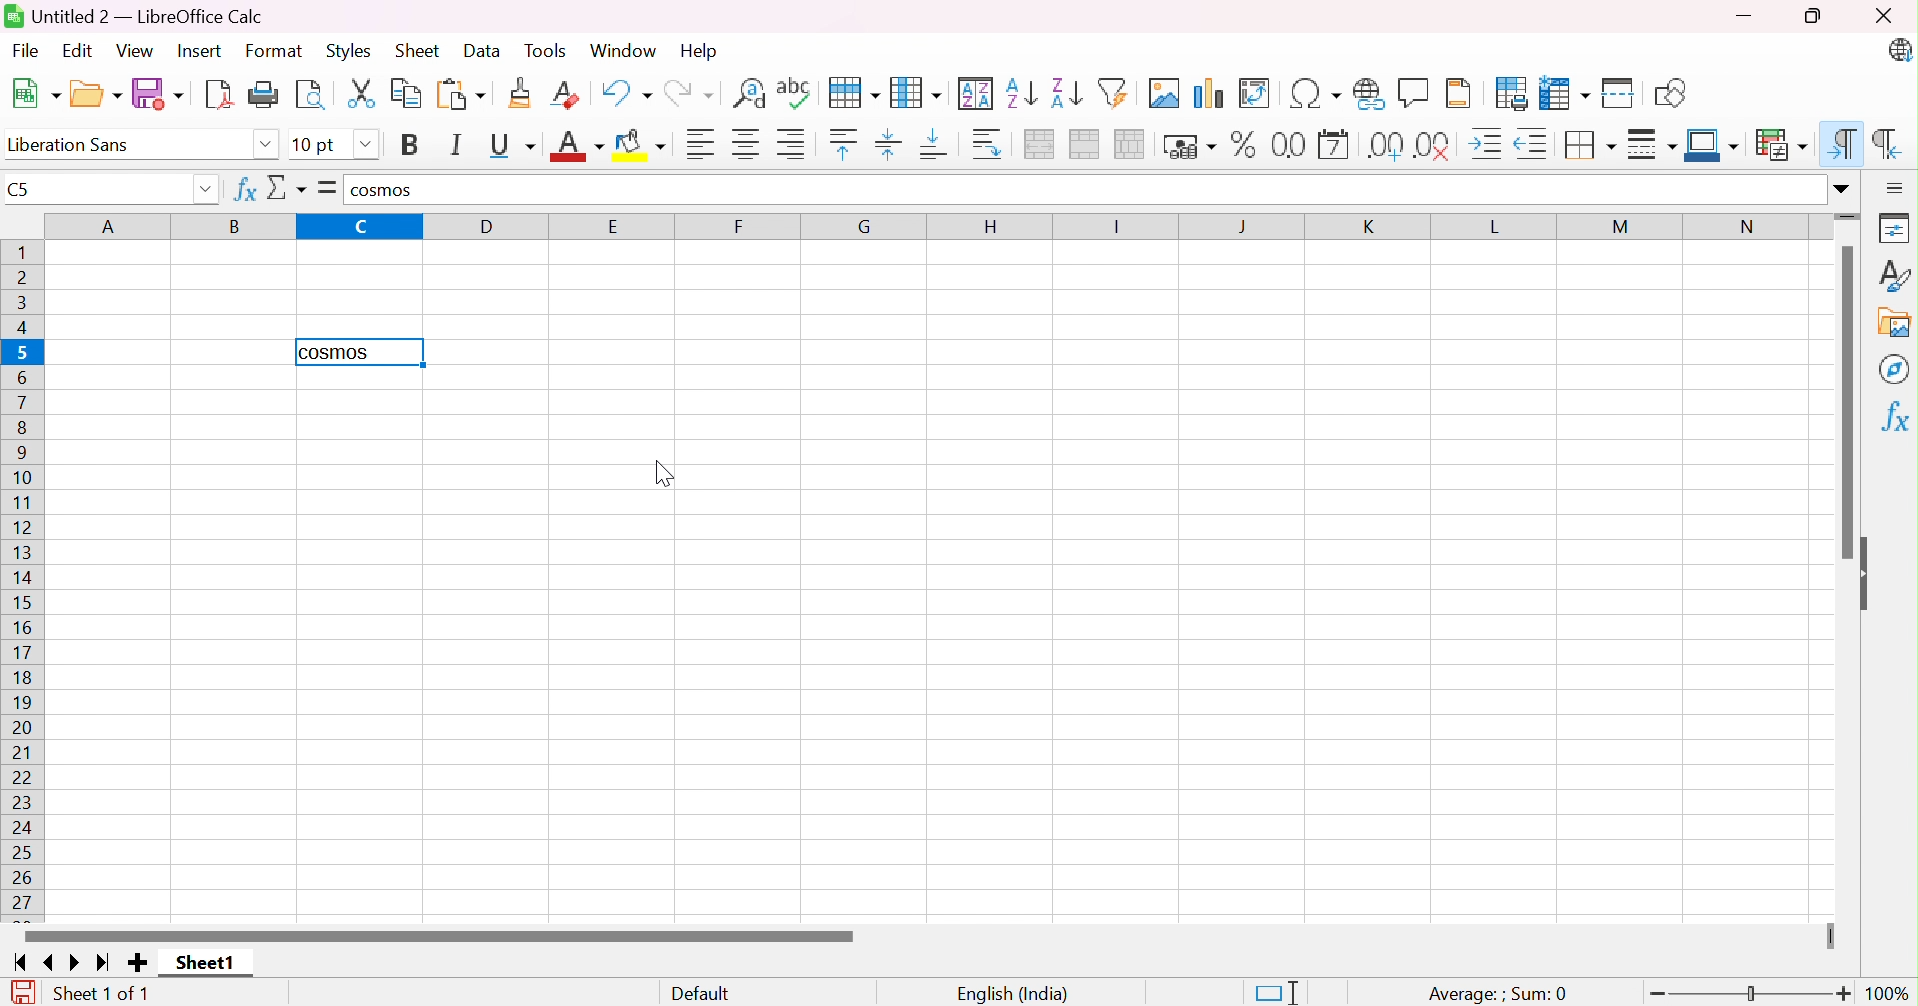  Describe the element at coordinates (577, 147) in the screenshot. I see `Font Color` at that location.